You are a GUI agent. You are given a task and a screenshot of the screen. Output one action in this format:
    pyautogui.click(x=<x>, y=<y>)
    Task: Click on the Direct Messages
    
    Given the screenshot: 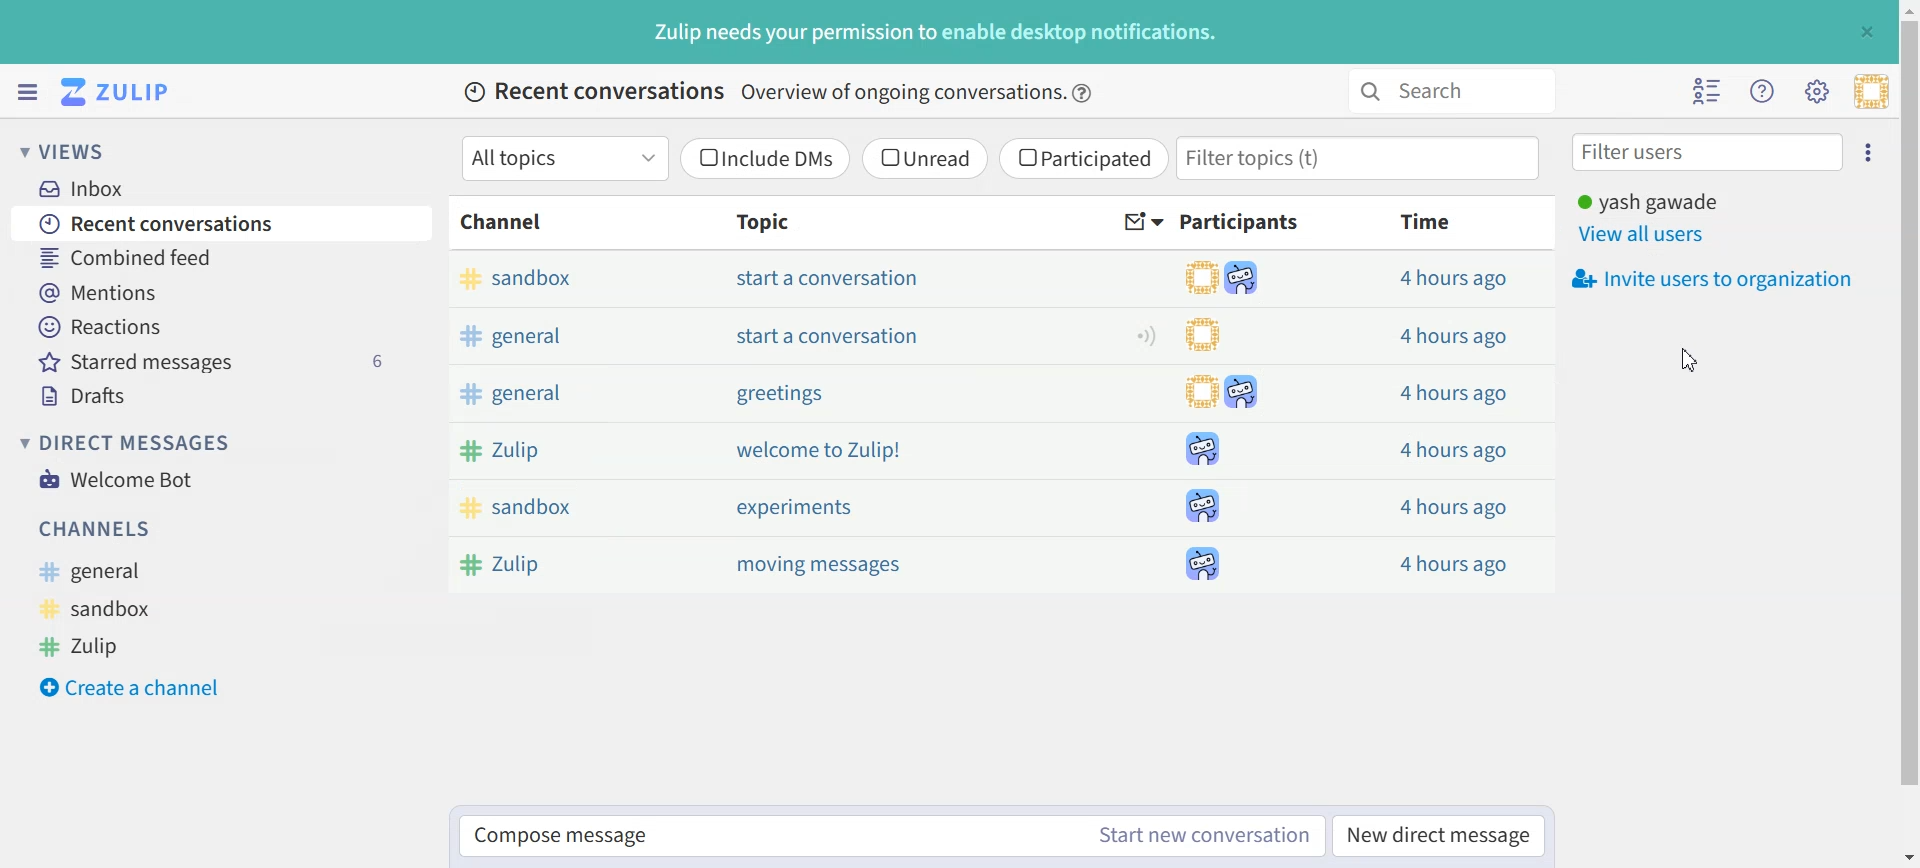 What is the action you would take?
    pyautogui.click(x=131, y=442)
    